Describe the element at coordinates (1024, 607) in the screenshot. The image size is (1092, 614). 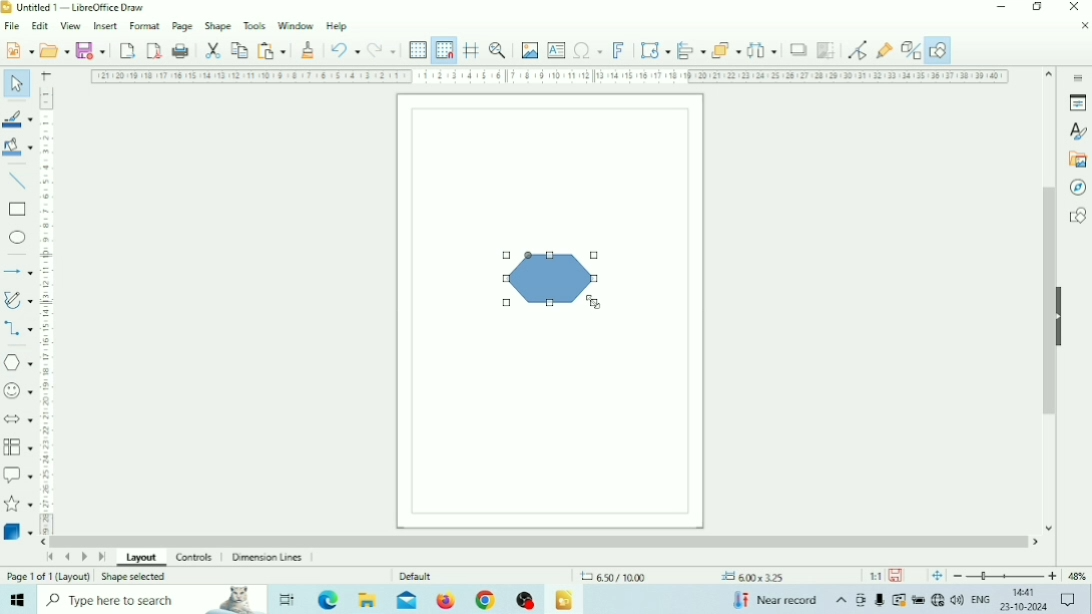
I see `Date` at that location.